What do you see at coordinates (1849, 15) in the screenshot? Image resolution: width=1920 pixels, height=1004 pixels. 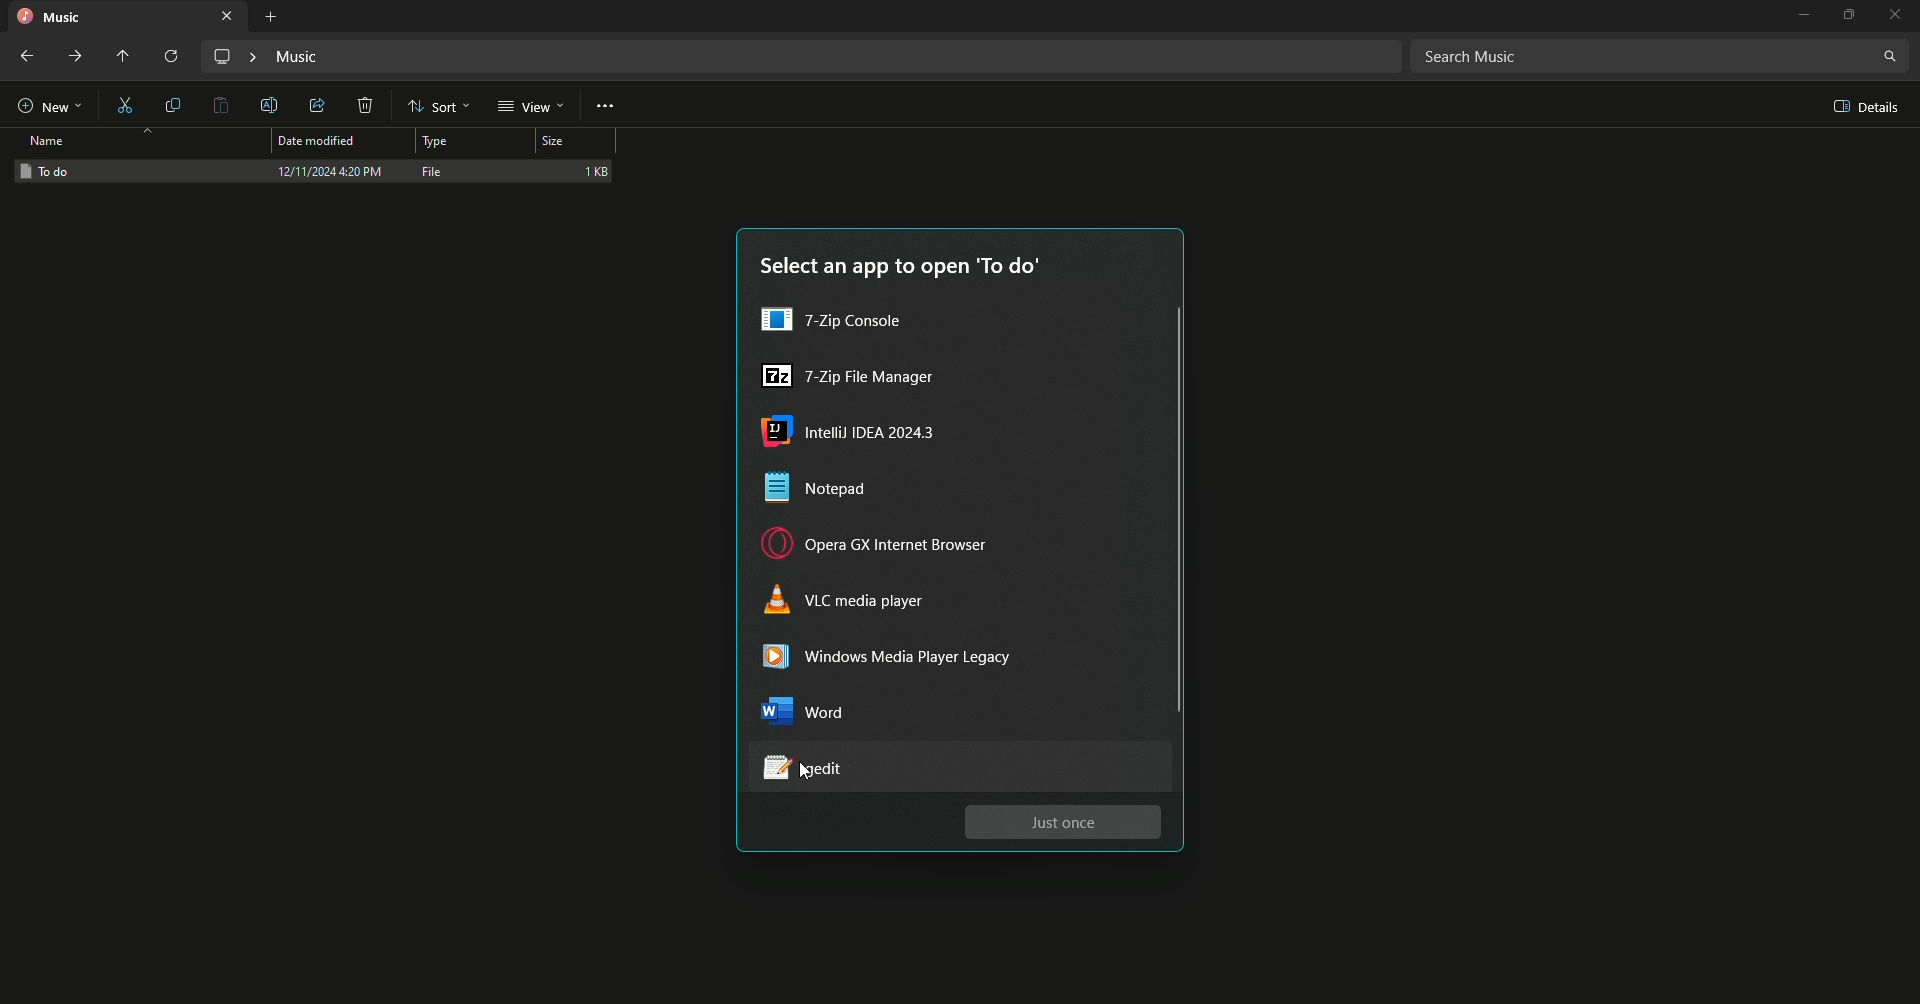 I see `Restore` at bounding box center [1849, 15].